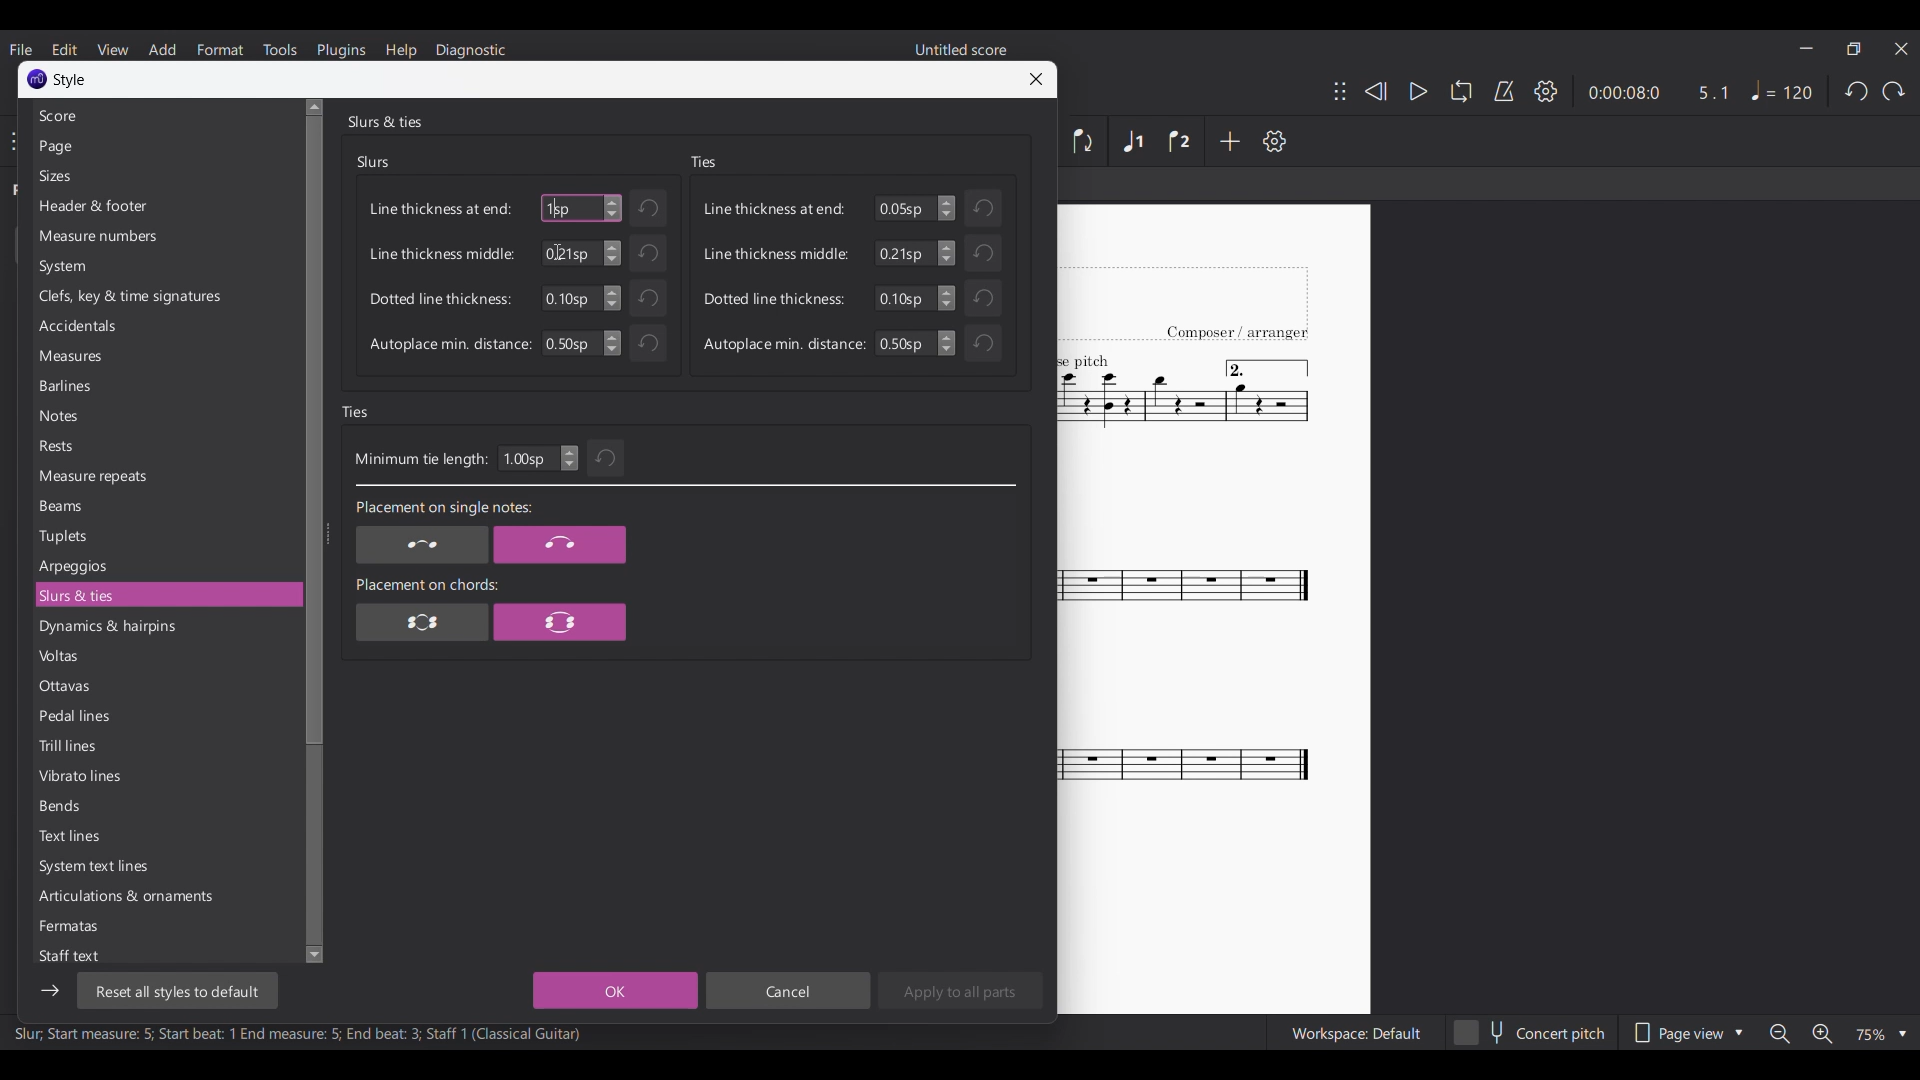 The height and width of the screenshot is (1080, 1920). I want to click on Settings, so click(1275, 141).